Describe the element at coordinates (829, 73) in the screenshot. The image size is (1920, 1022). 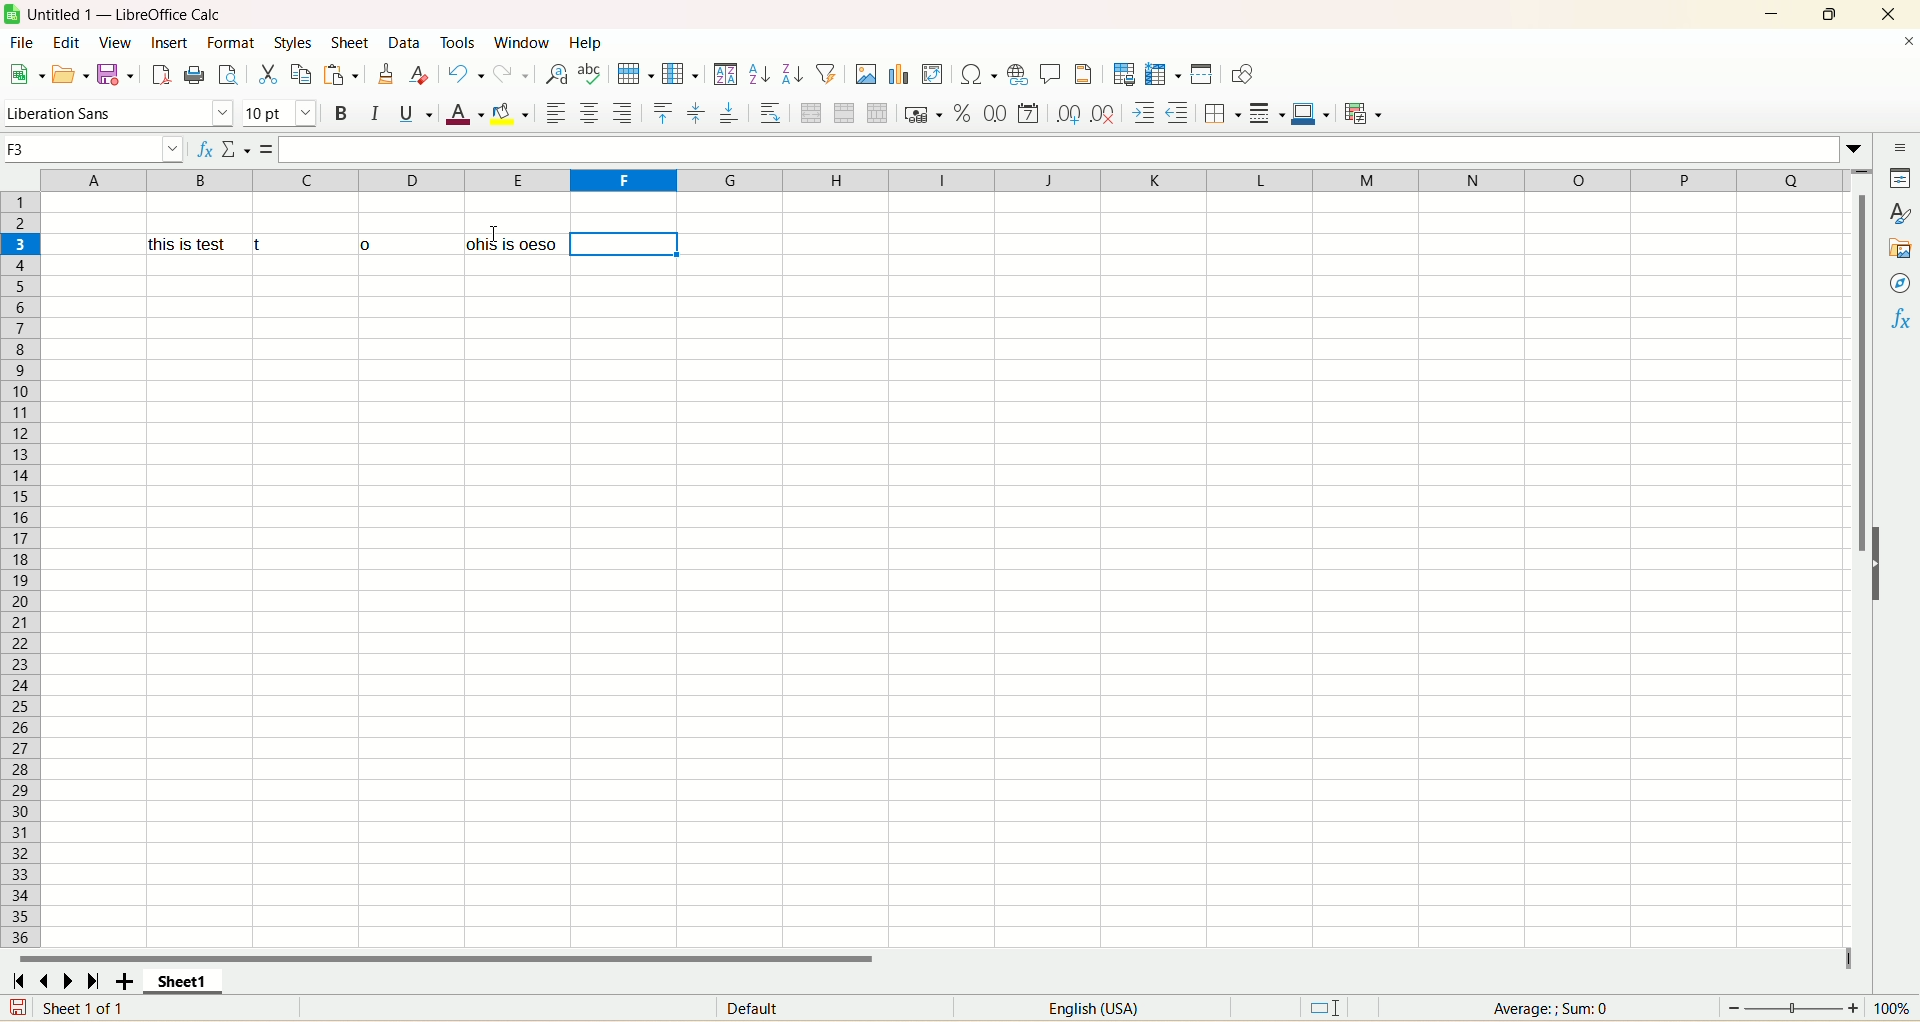
I see `autofilter` at that location.